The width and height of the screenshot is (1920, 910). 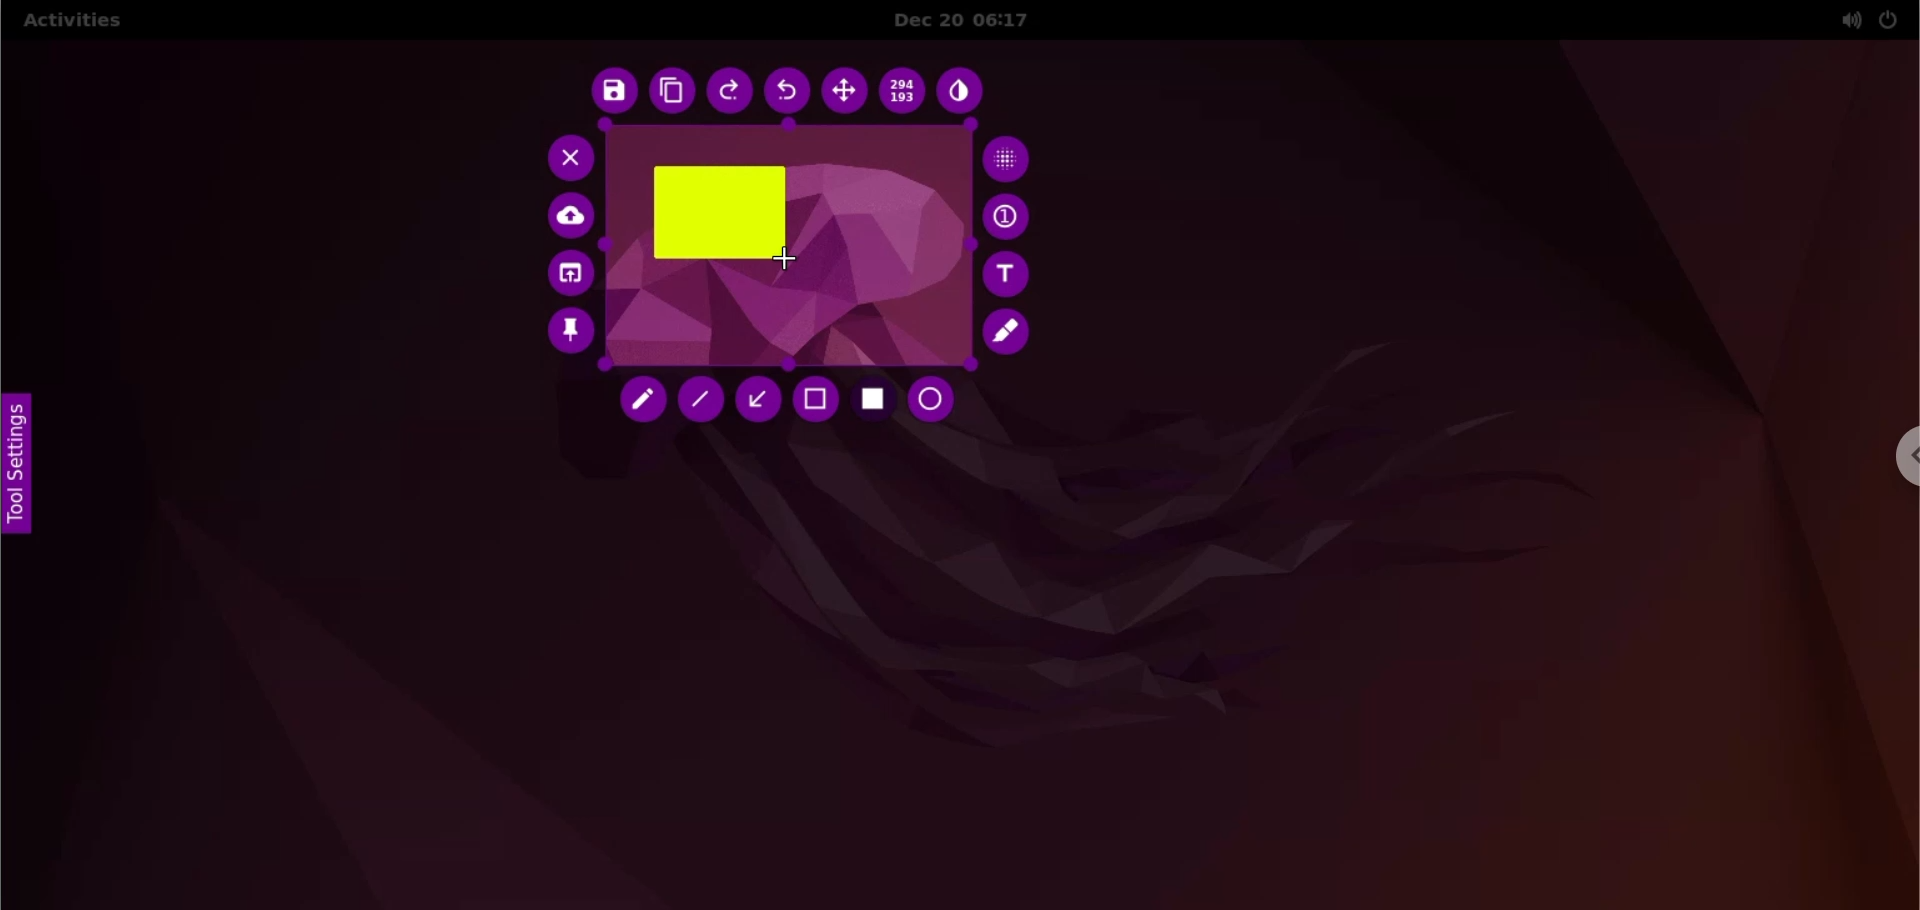 What do you see at coordinates (1007, 157) in the screenshot?
I see `pixellete` at bounding box center [1007, 157].